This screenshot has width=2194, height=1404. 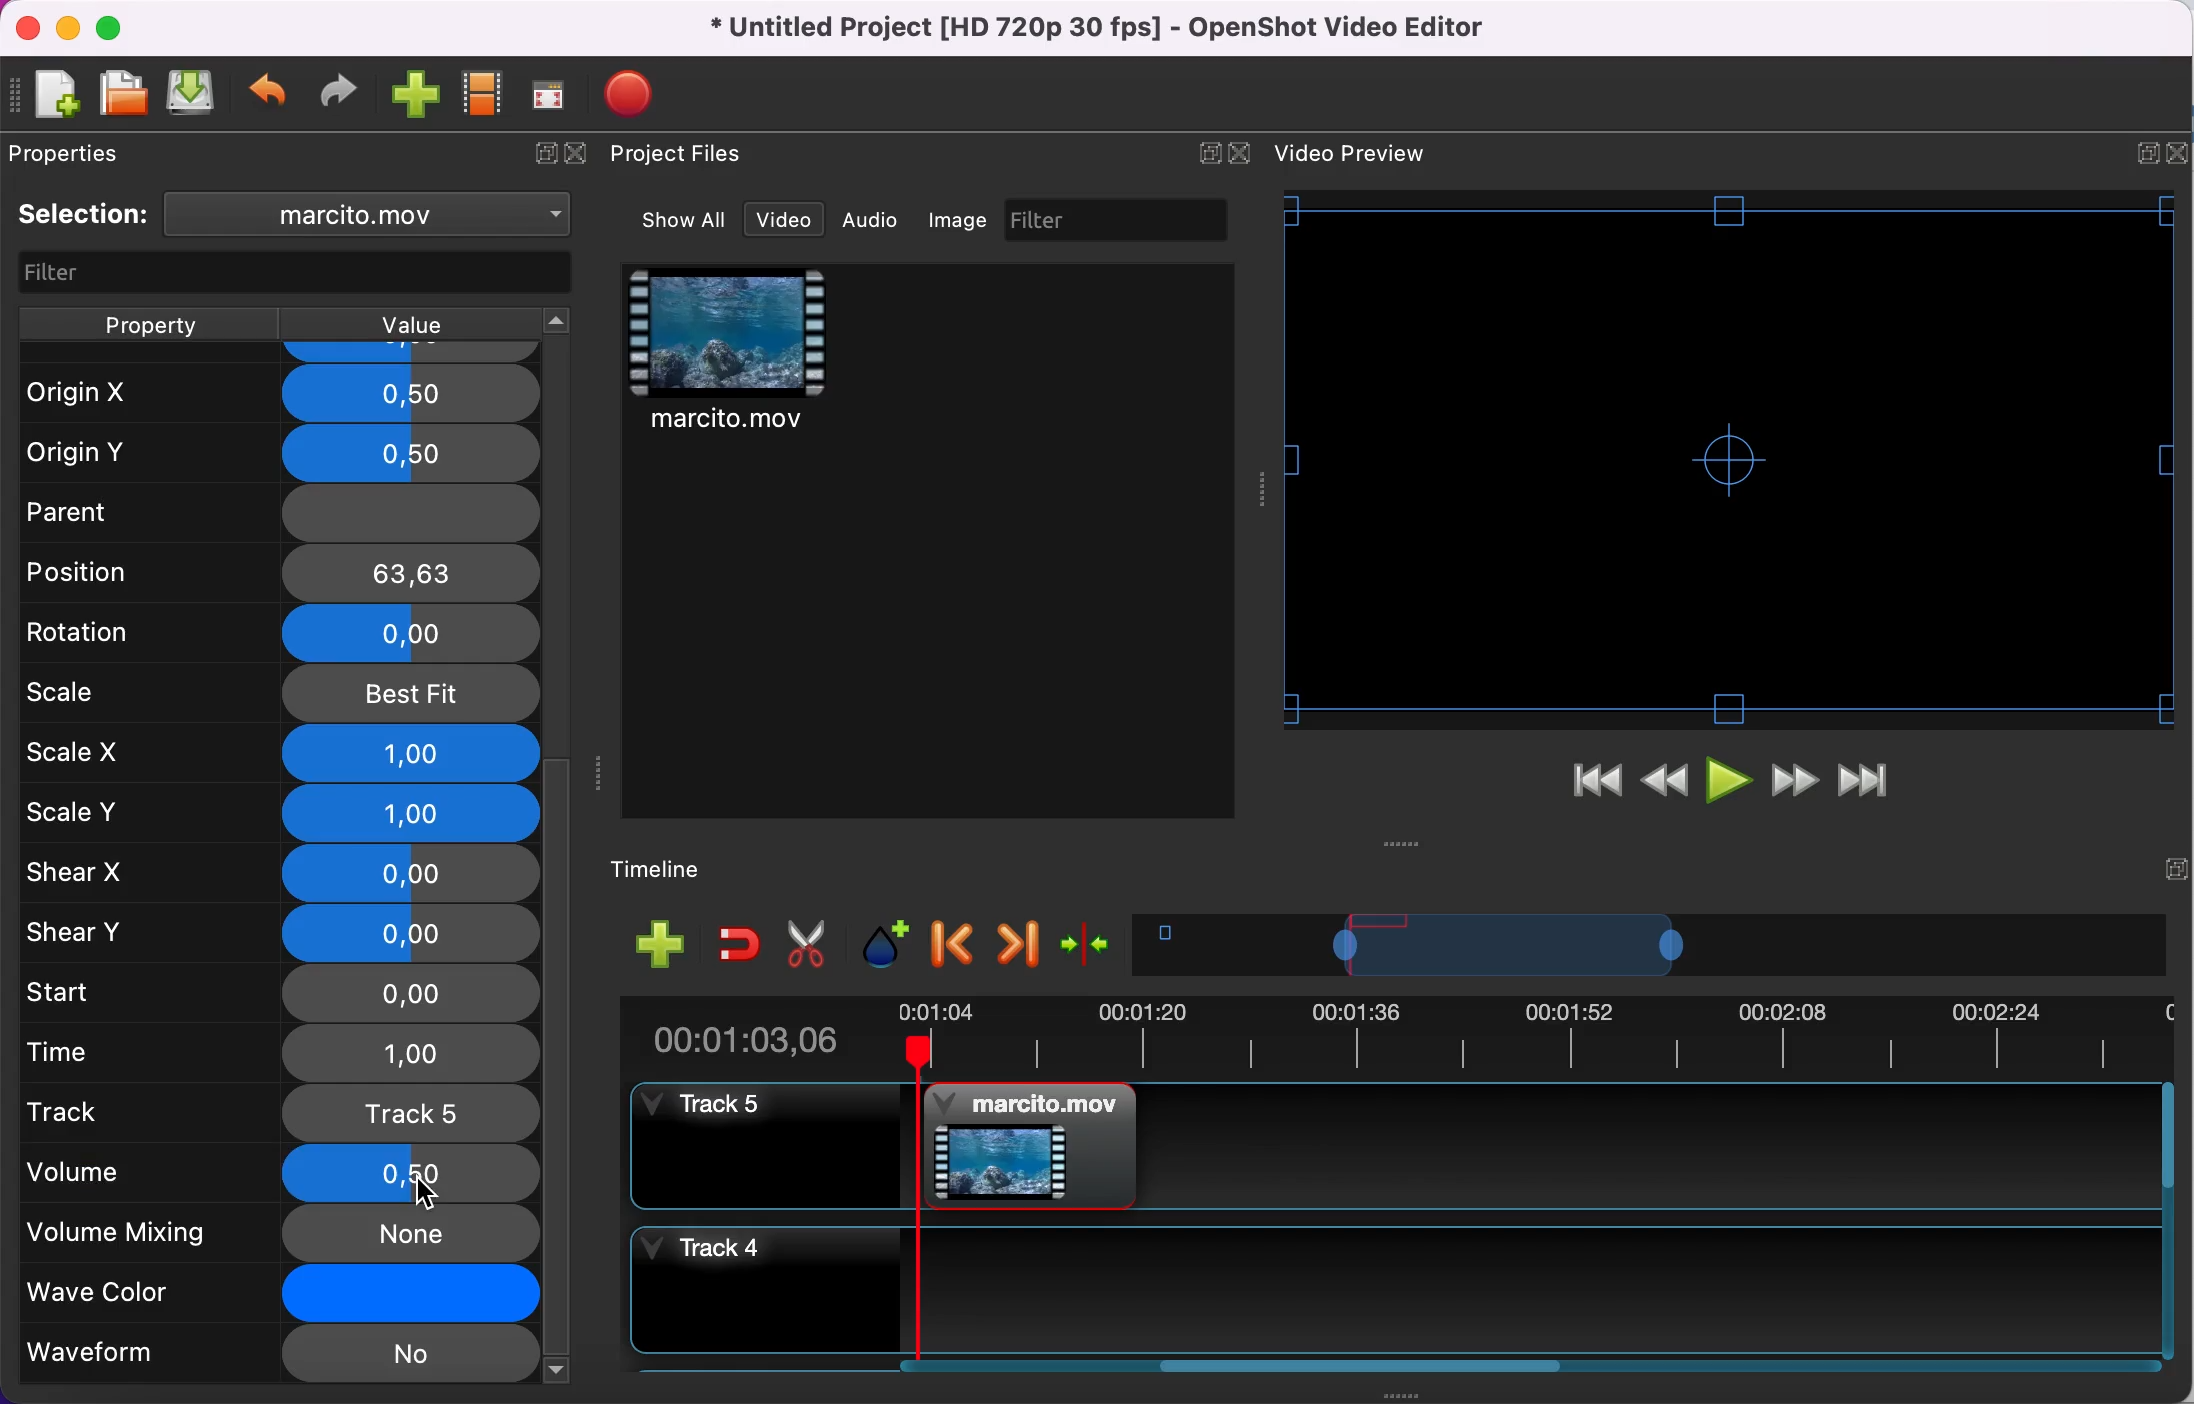 What do you see at coordinates (339, 92) in the screenshot?
I see `redo` at bounding box center [339, 92].